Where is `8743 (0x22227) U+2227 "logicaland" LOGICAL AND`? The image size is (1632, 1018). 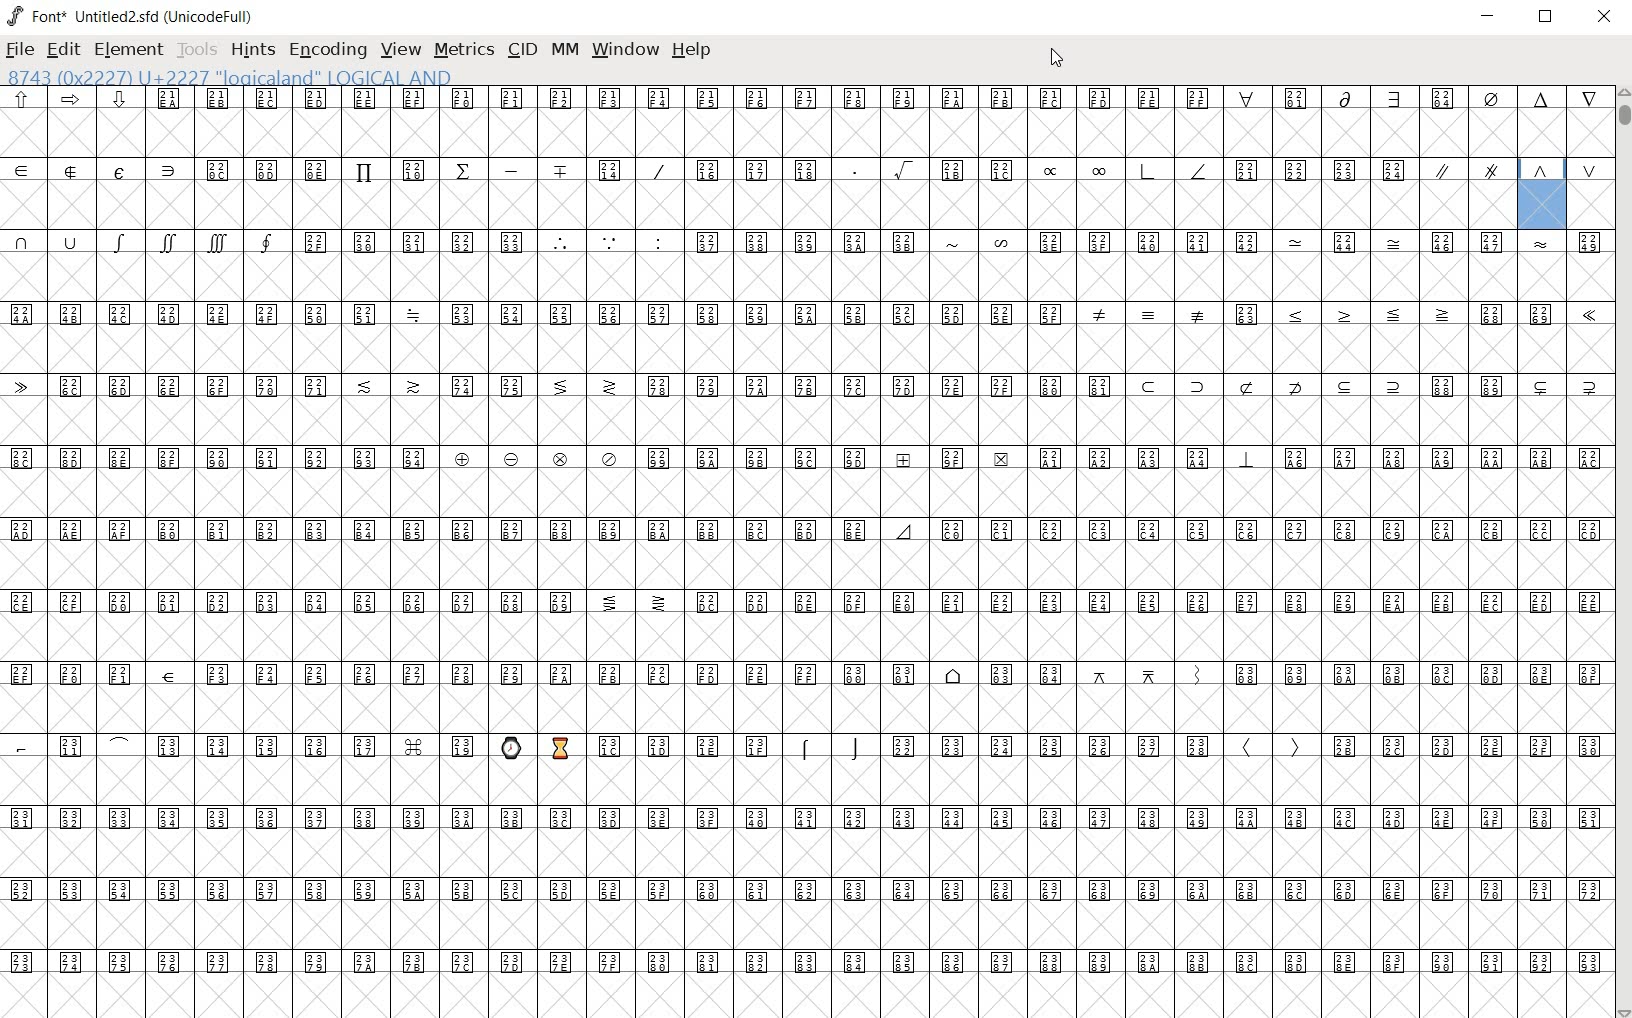
8743 (0x22227) U+2227 "logicaland" LOGICAL AND is located at coordinates (232, 78).